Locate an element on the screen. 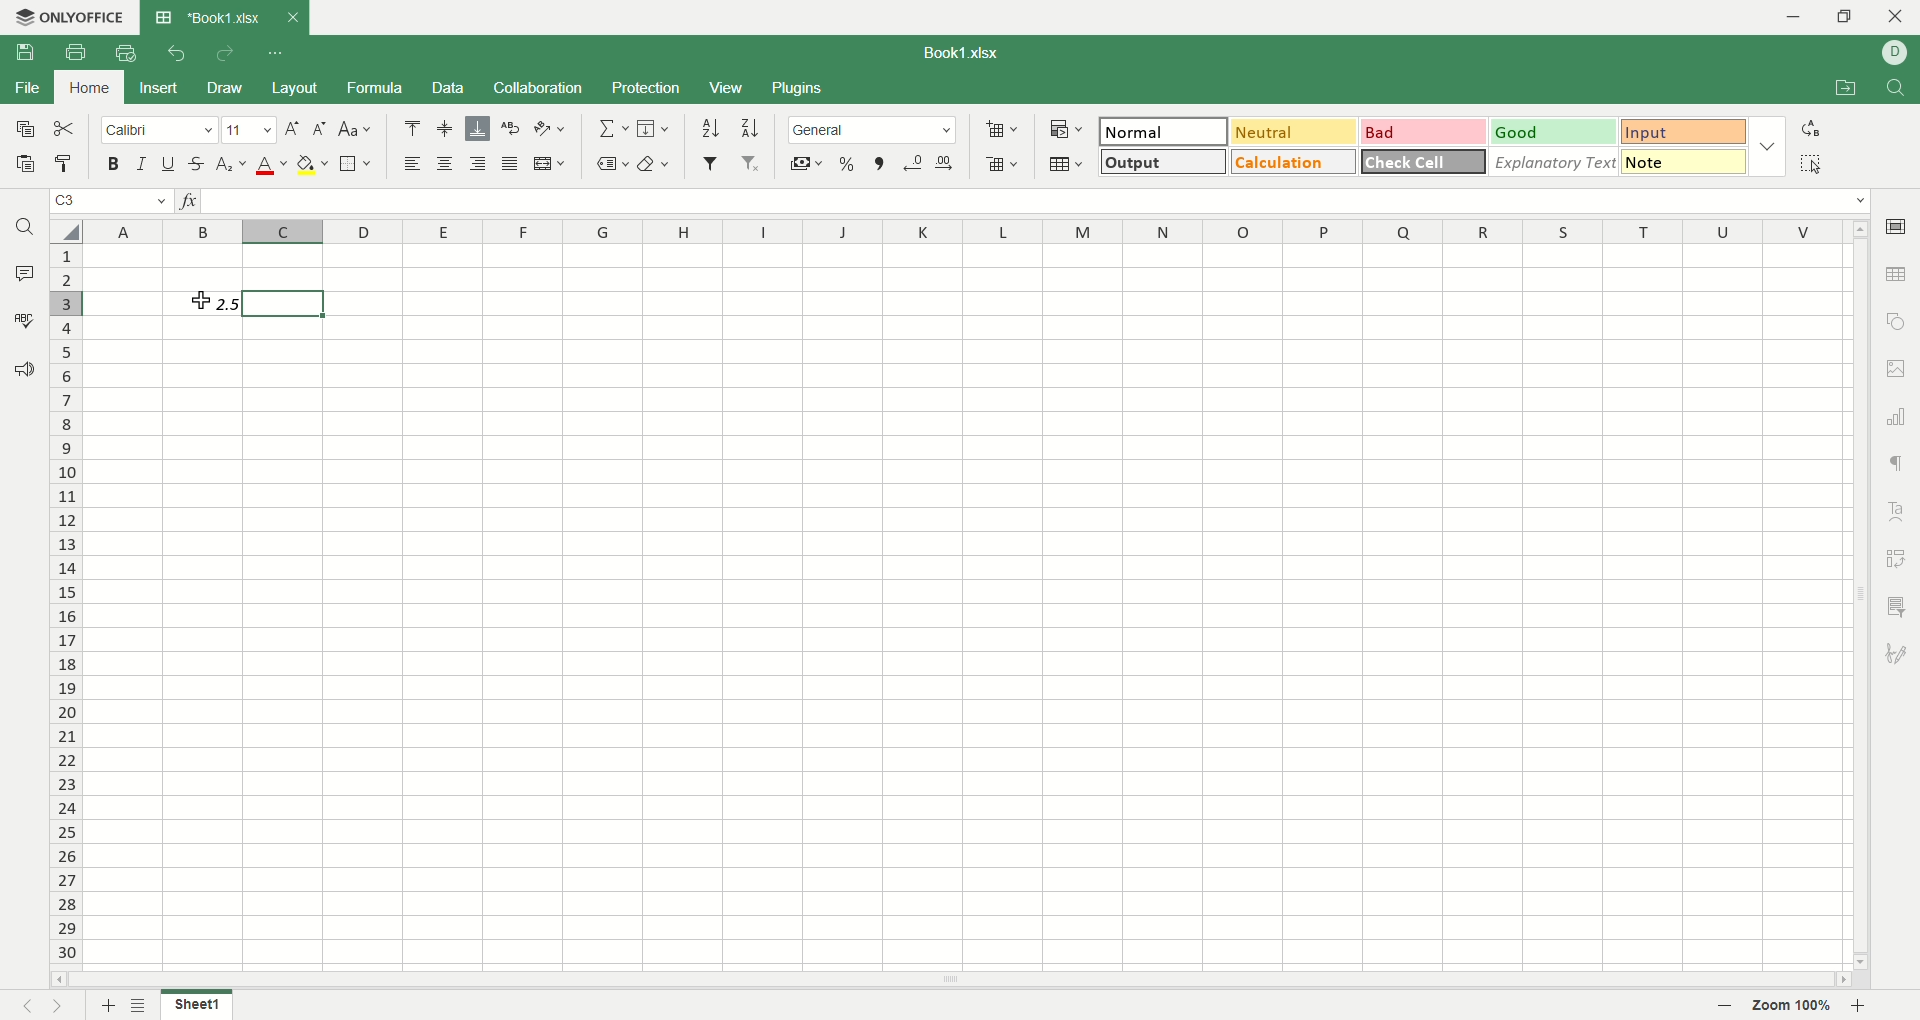 The width and height of the screenshot is (1920, 1020). strikethrough is located at coordinates (198, 162).